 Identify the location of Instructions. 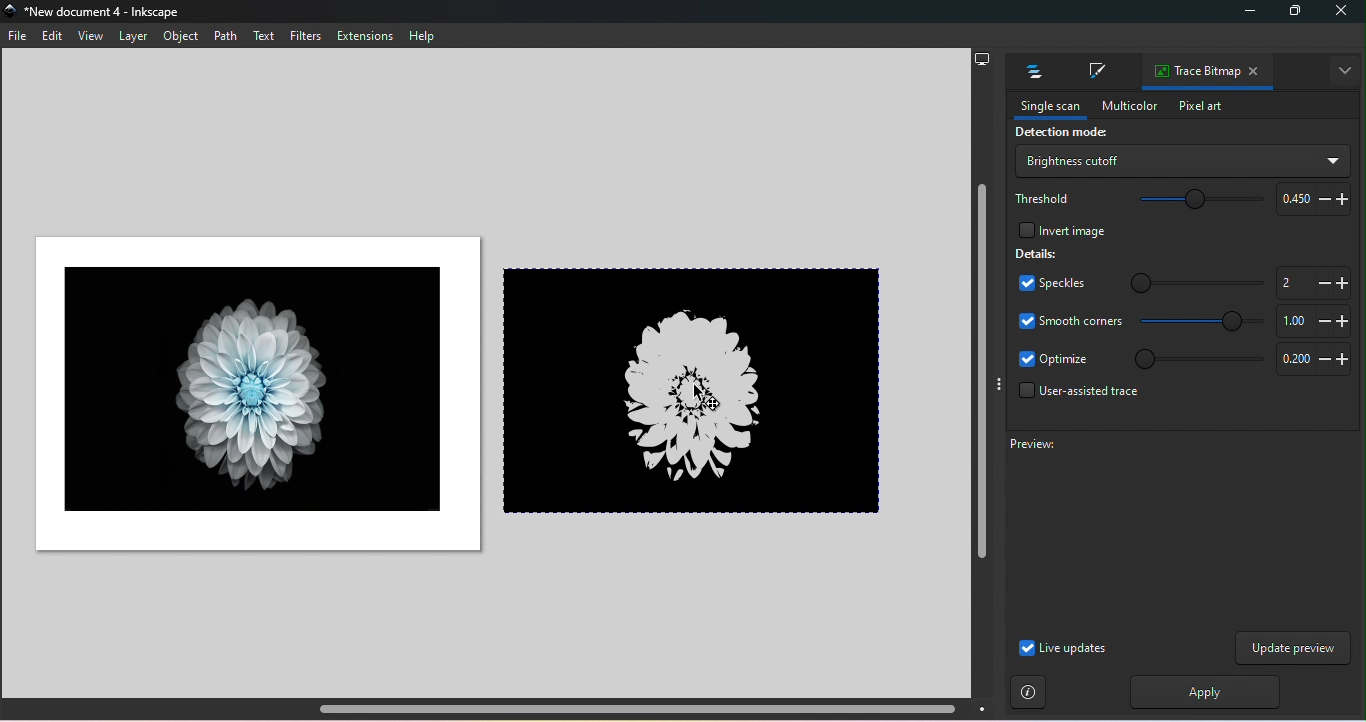
(1029, 693).